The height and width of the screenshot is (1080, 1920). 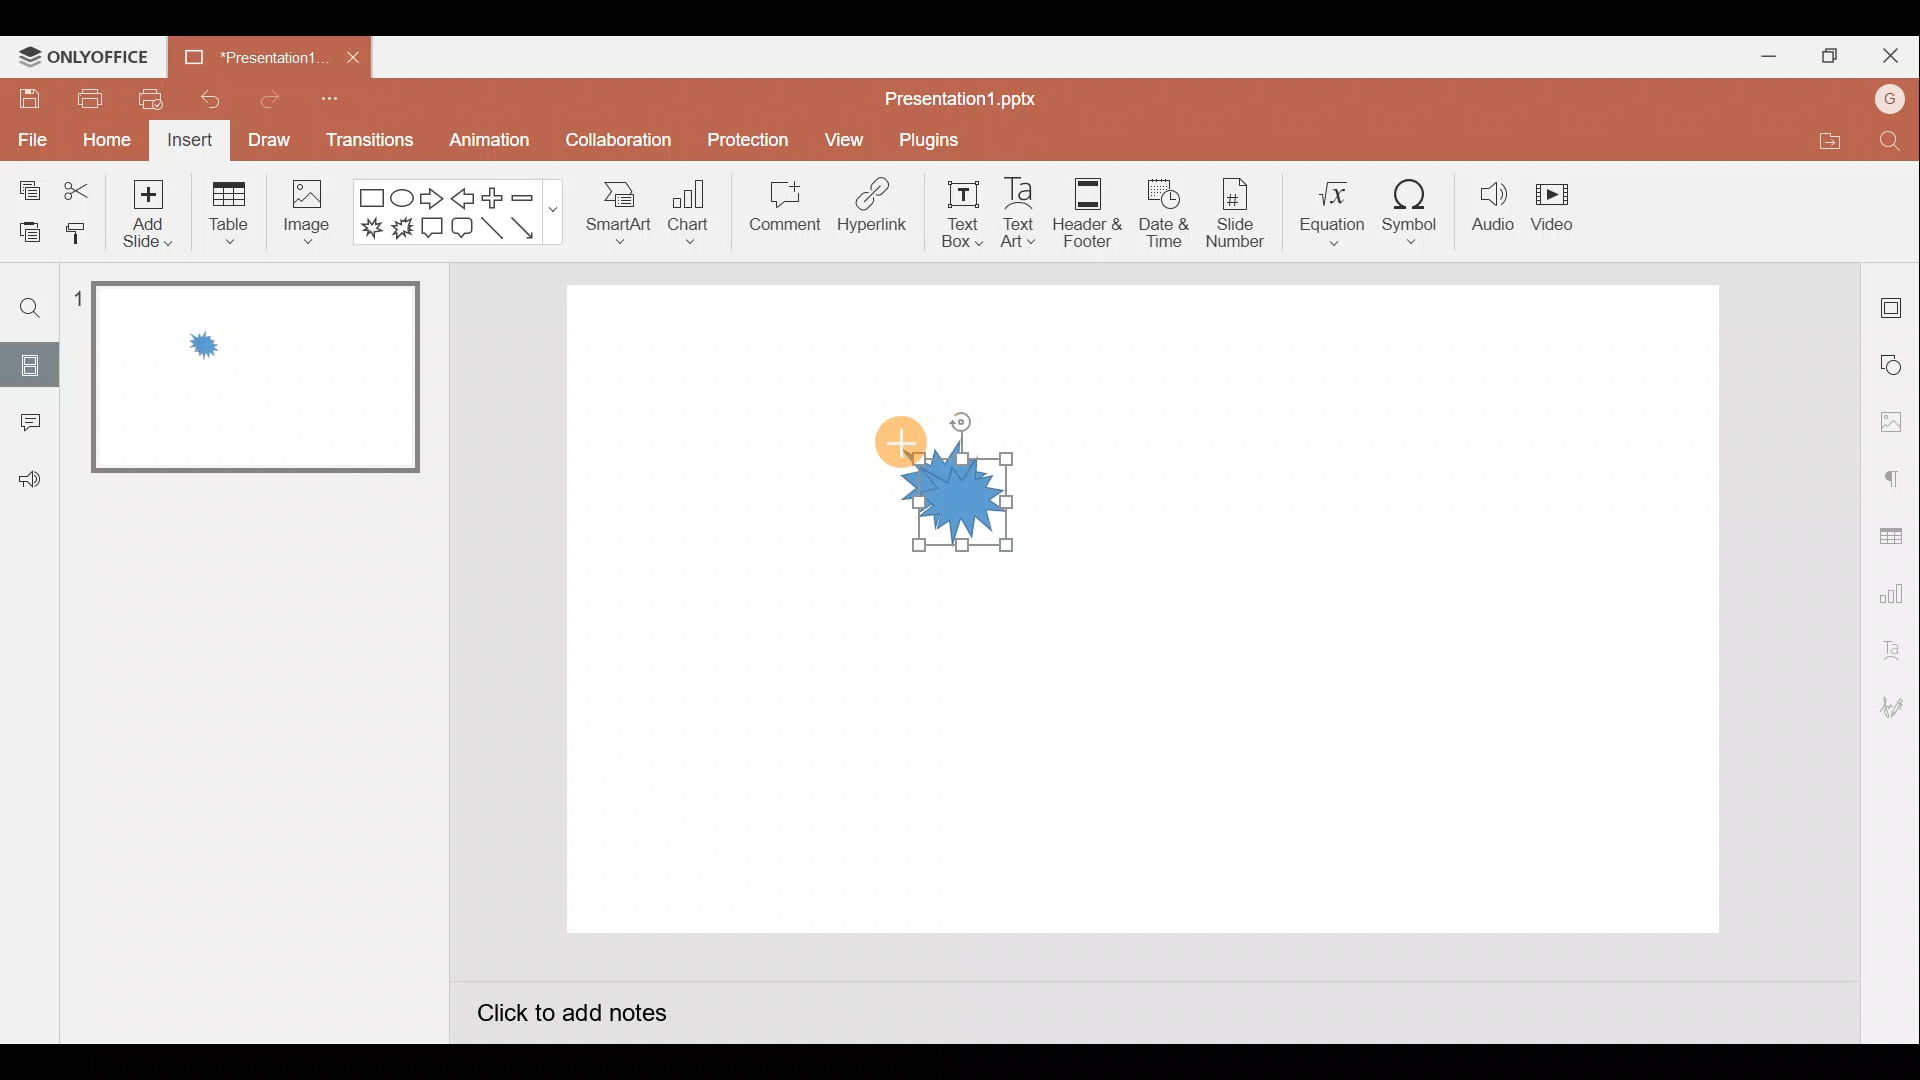 What do you see at coordinates (900, 441) in the screenshot?
I see `Cursor` at bounding box center [900, 441].